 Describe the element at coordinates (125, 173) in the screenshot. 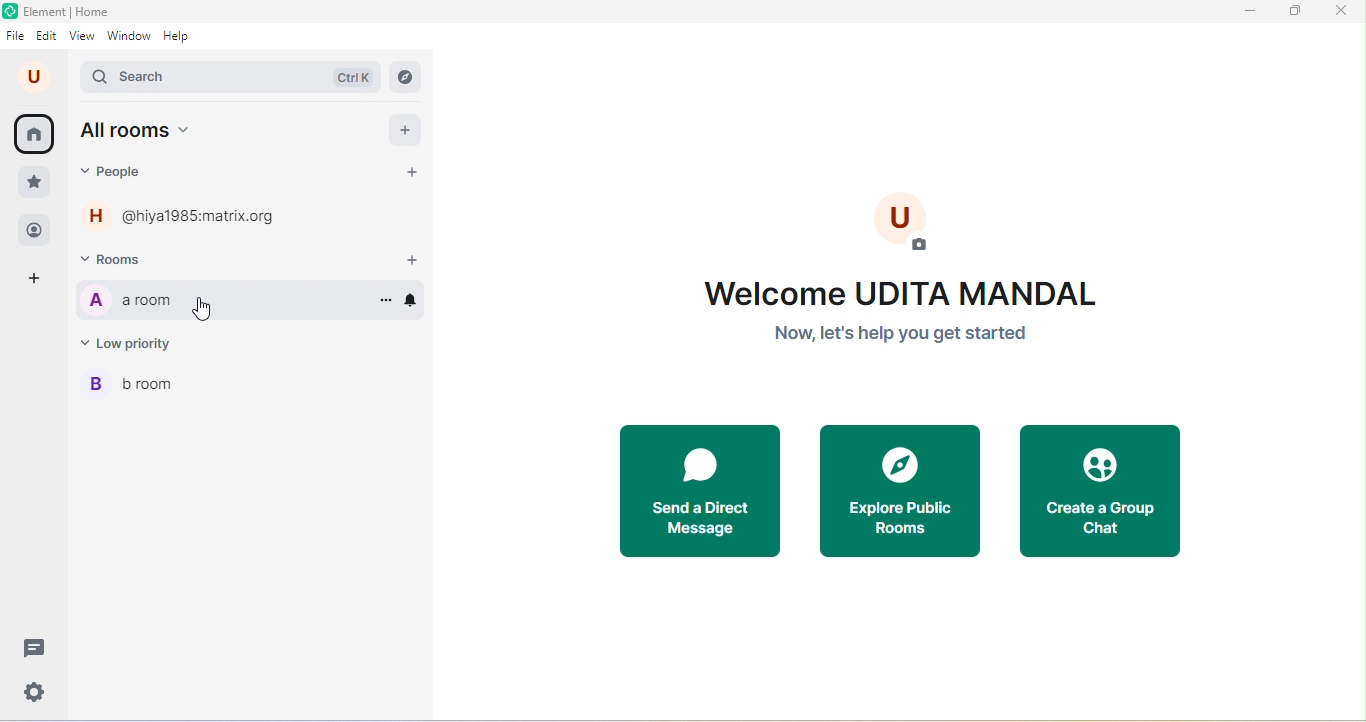

I see `people` at that location.